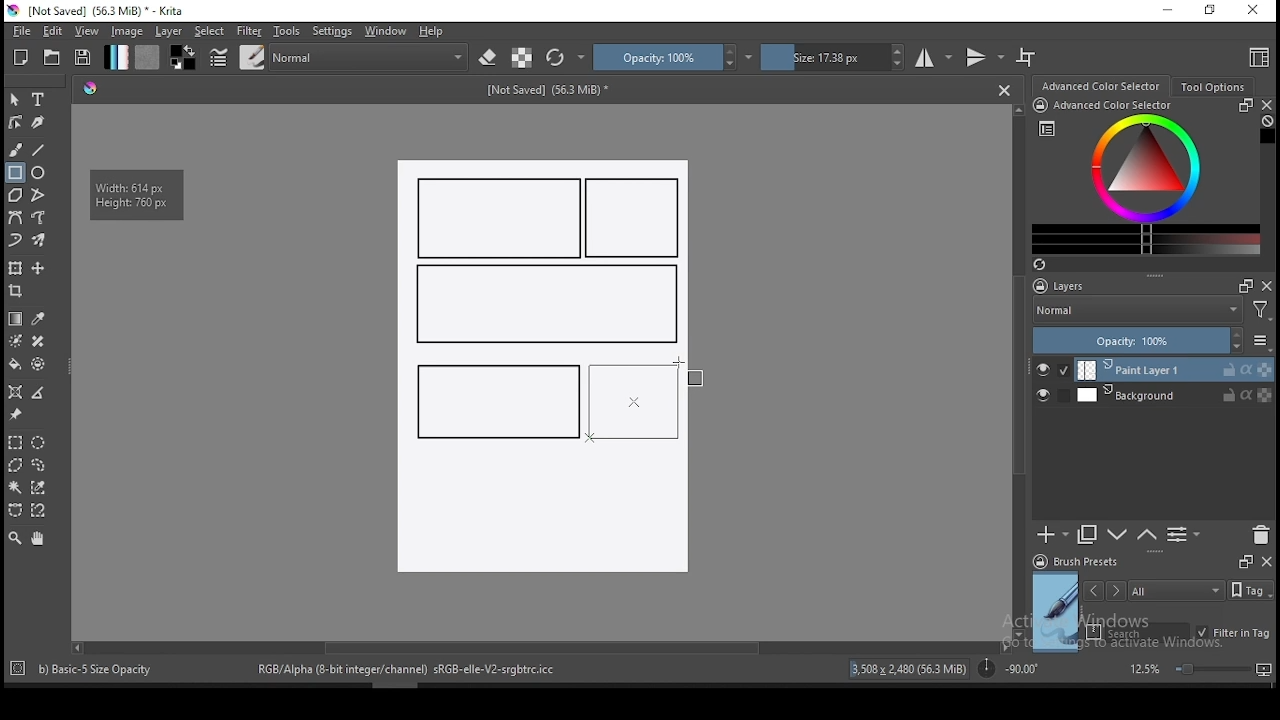  I want to click on smart patch tool, so click(38, 341).